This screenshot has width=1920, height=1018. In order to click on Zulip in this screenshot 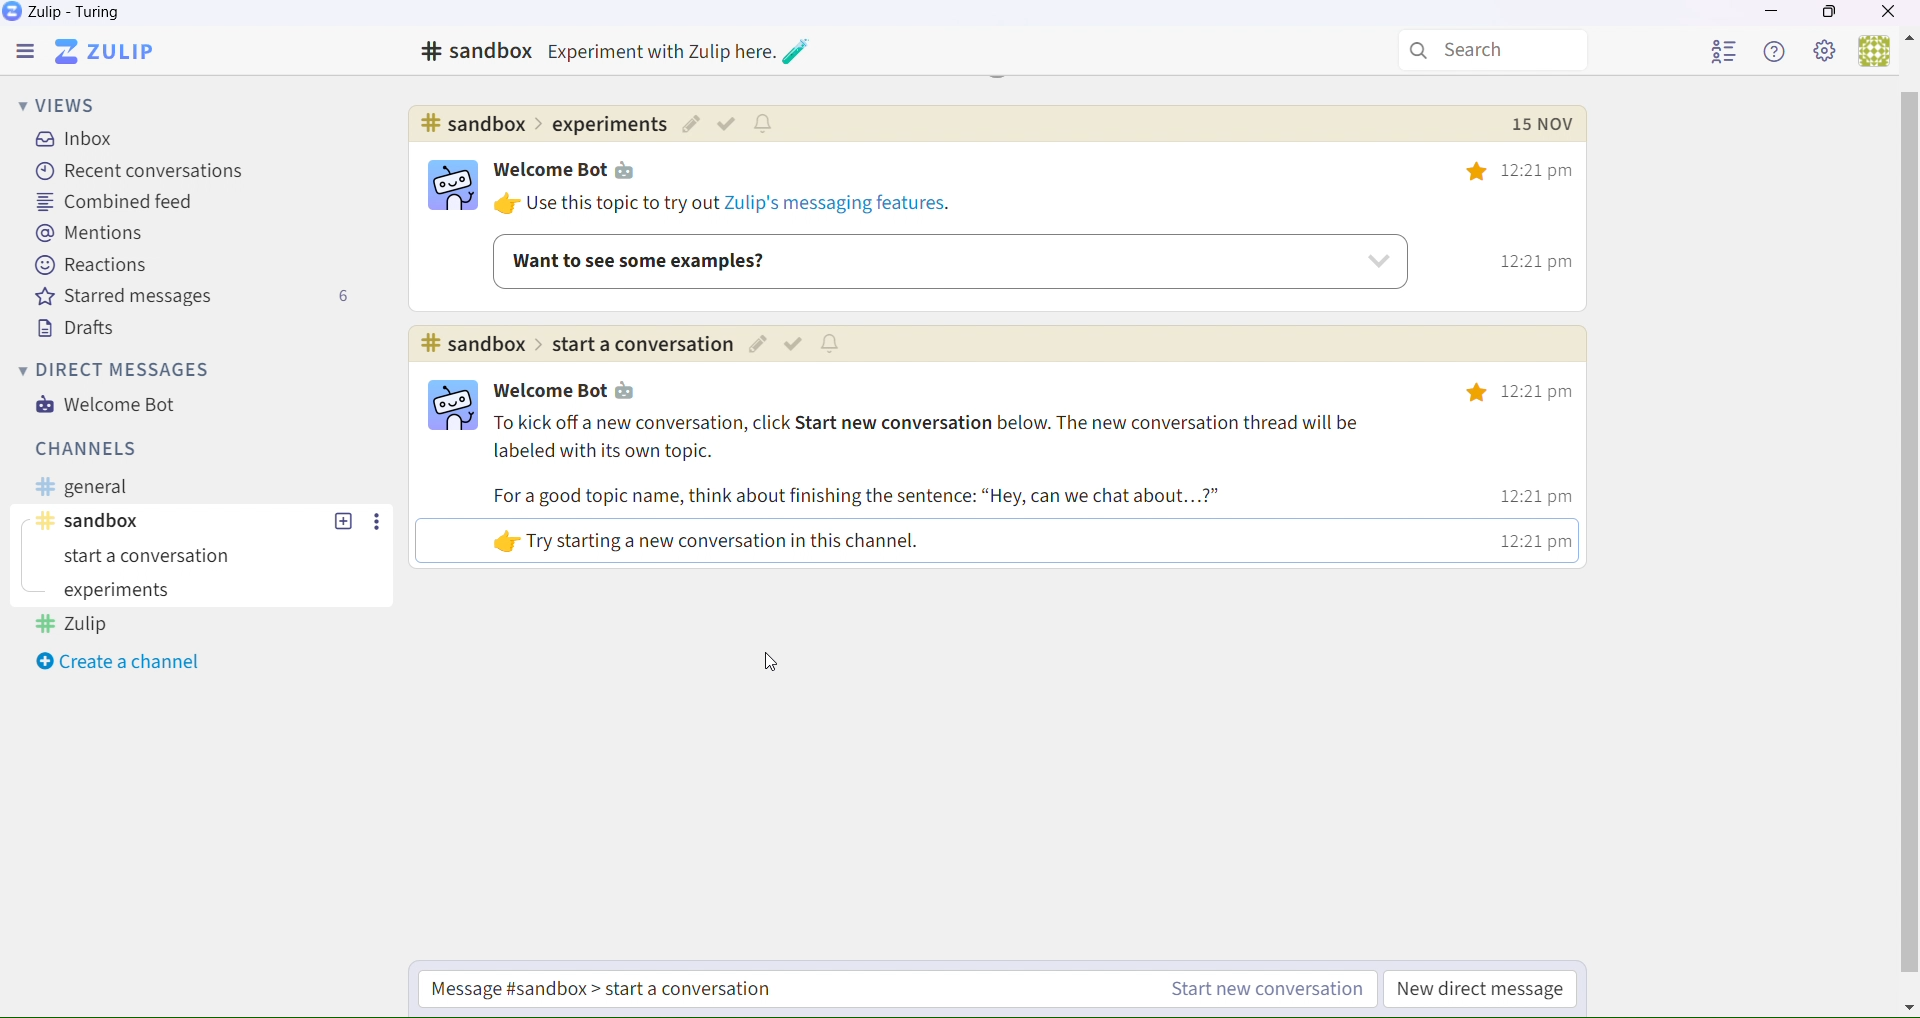, I will do `click(69, 15)`.